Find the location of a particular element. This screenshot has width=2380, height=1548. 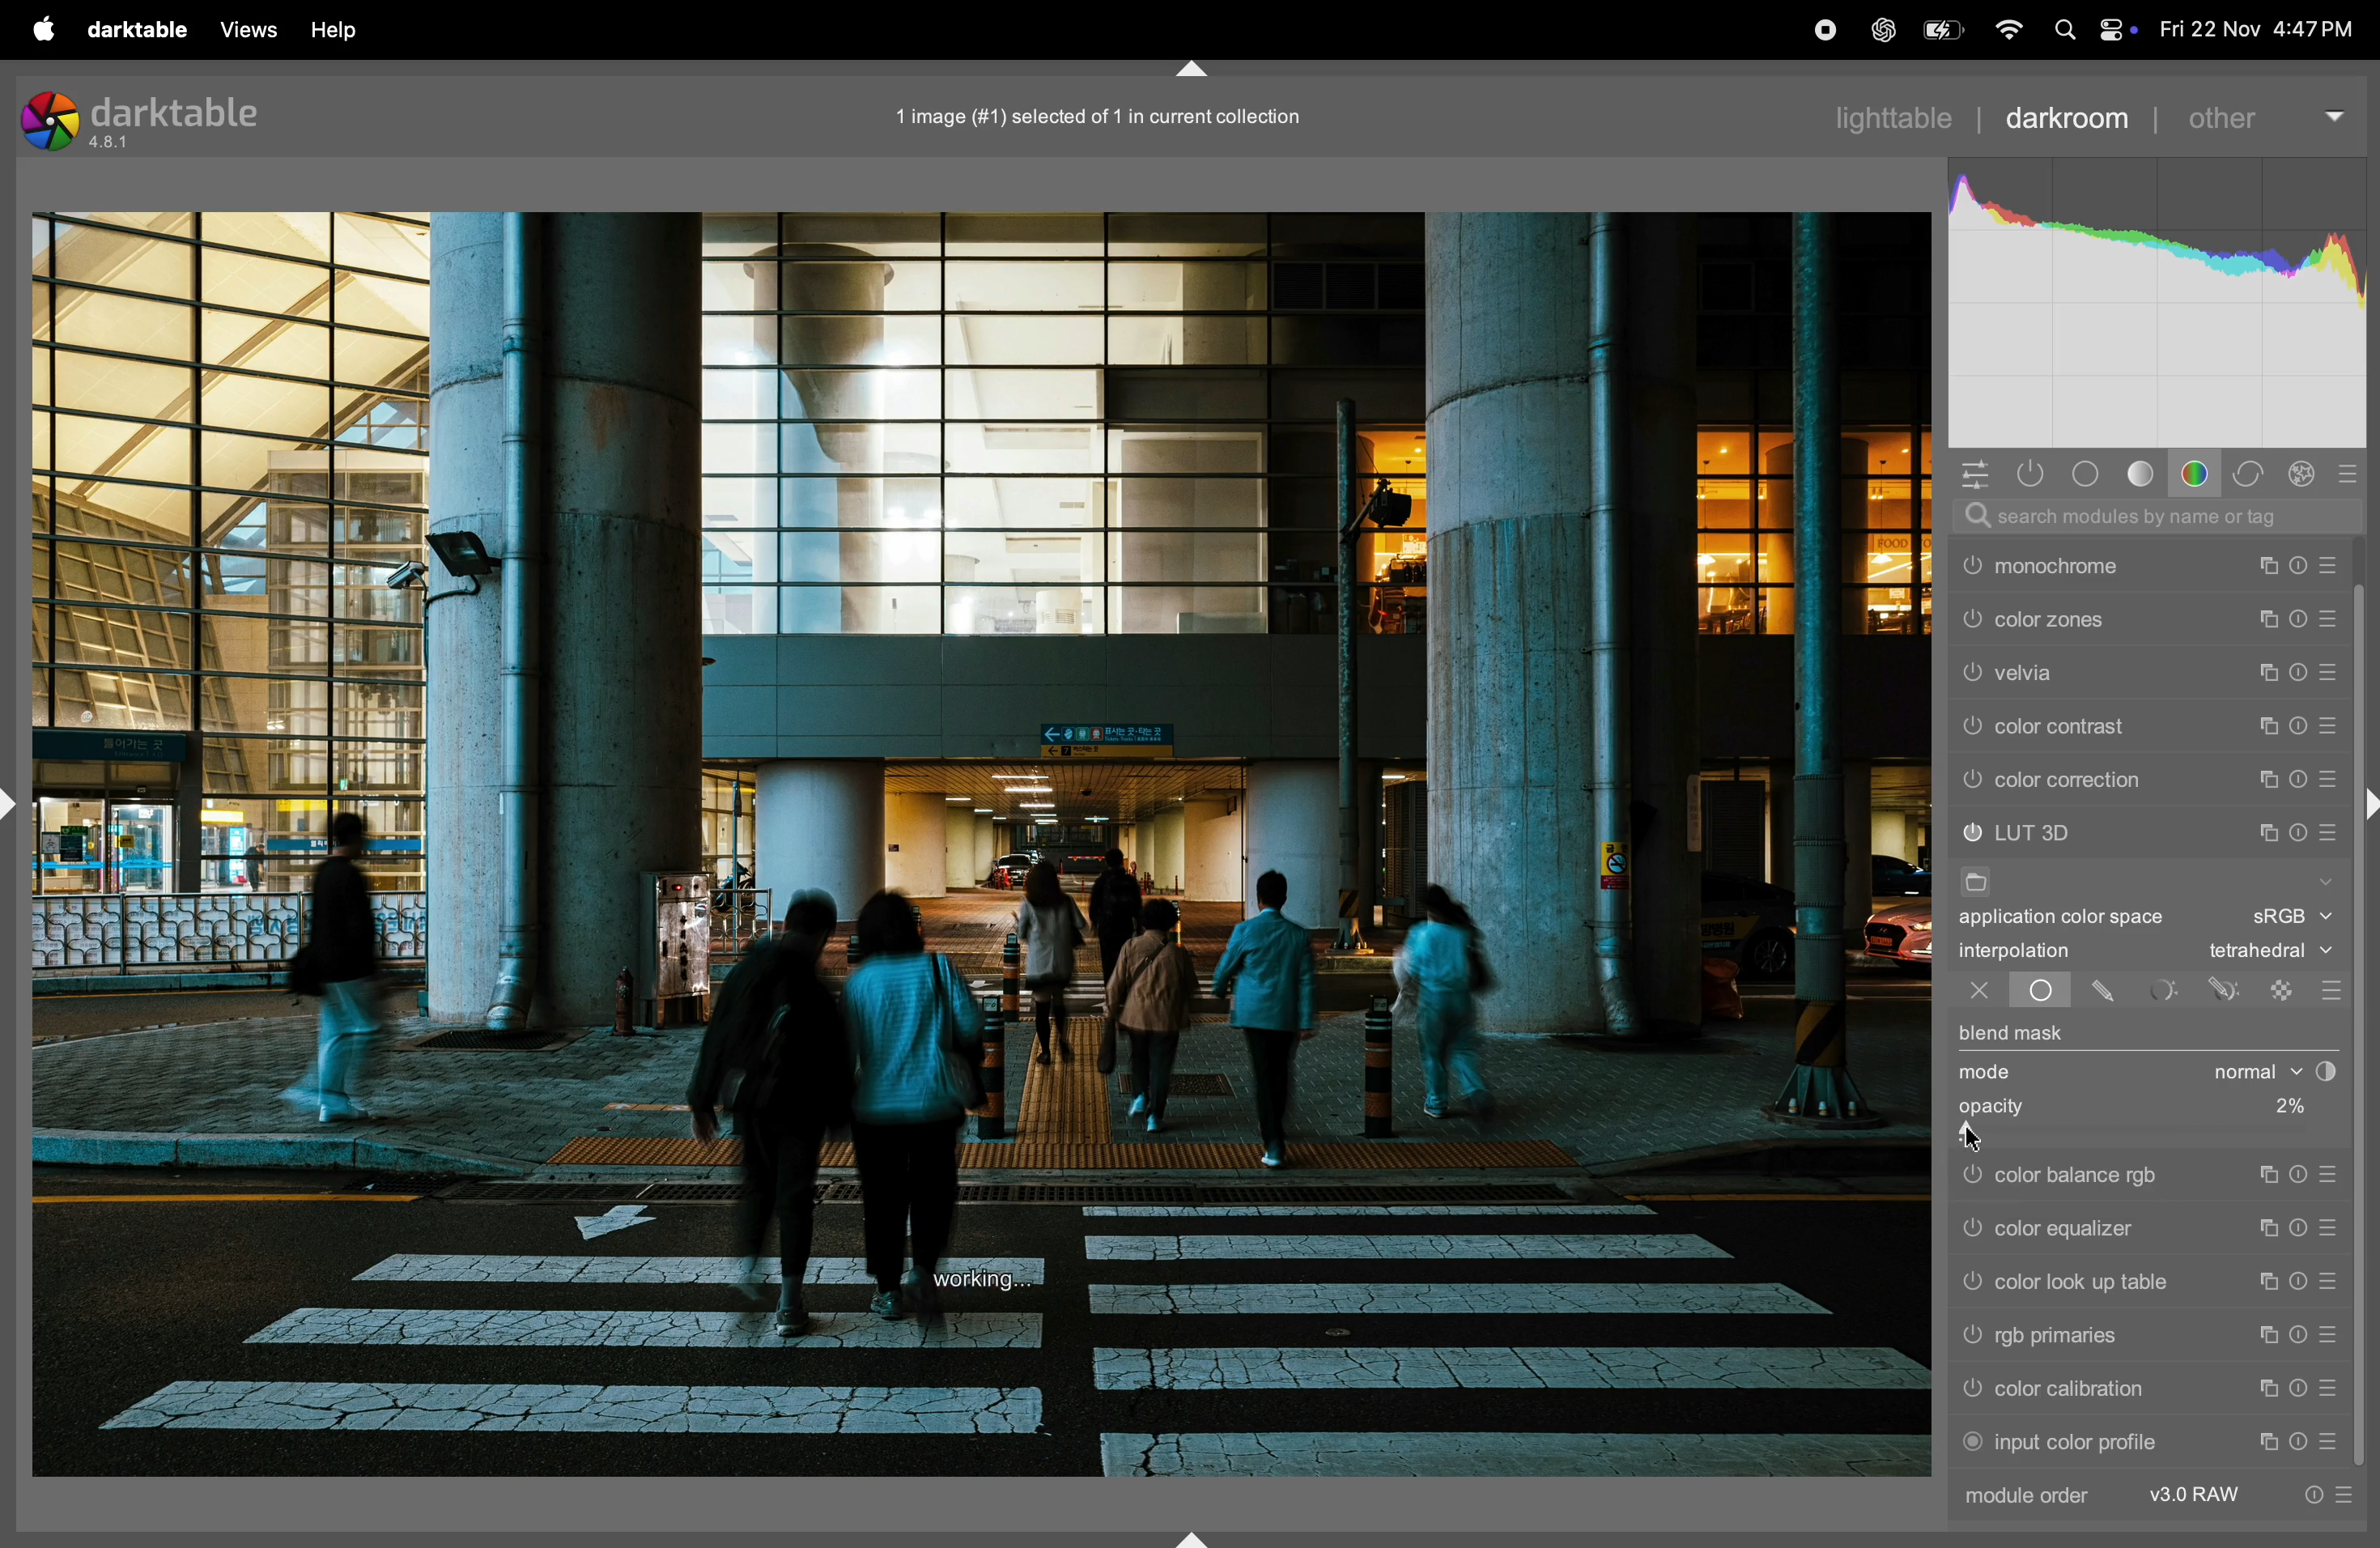

color calibration is located at coordinates (2091, 1389).